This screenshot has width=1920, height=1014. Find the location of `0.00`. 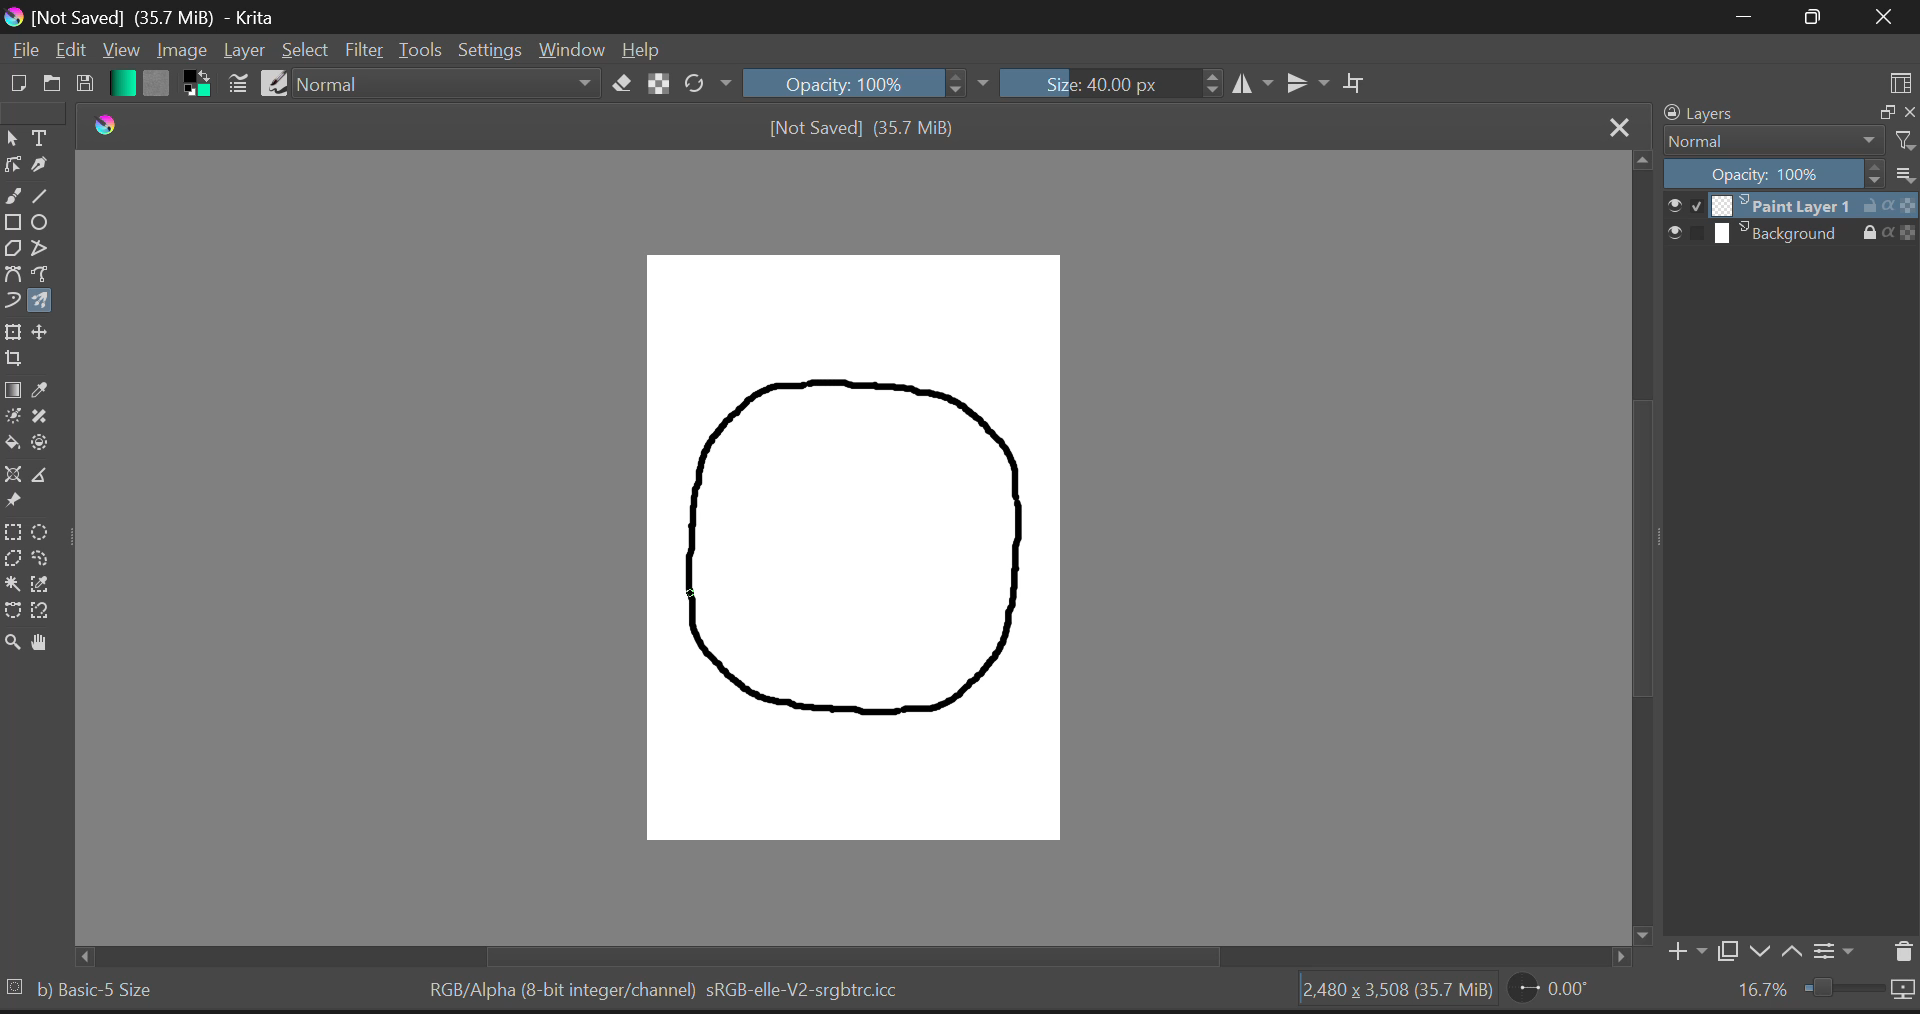

0.00 is located at coordinates (1552, 992).